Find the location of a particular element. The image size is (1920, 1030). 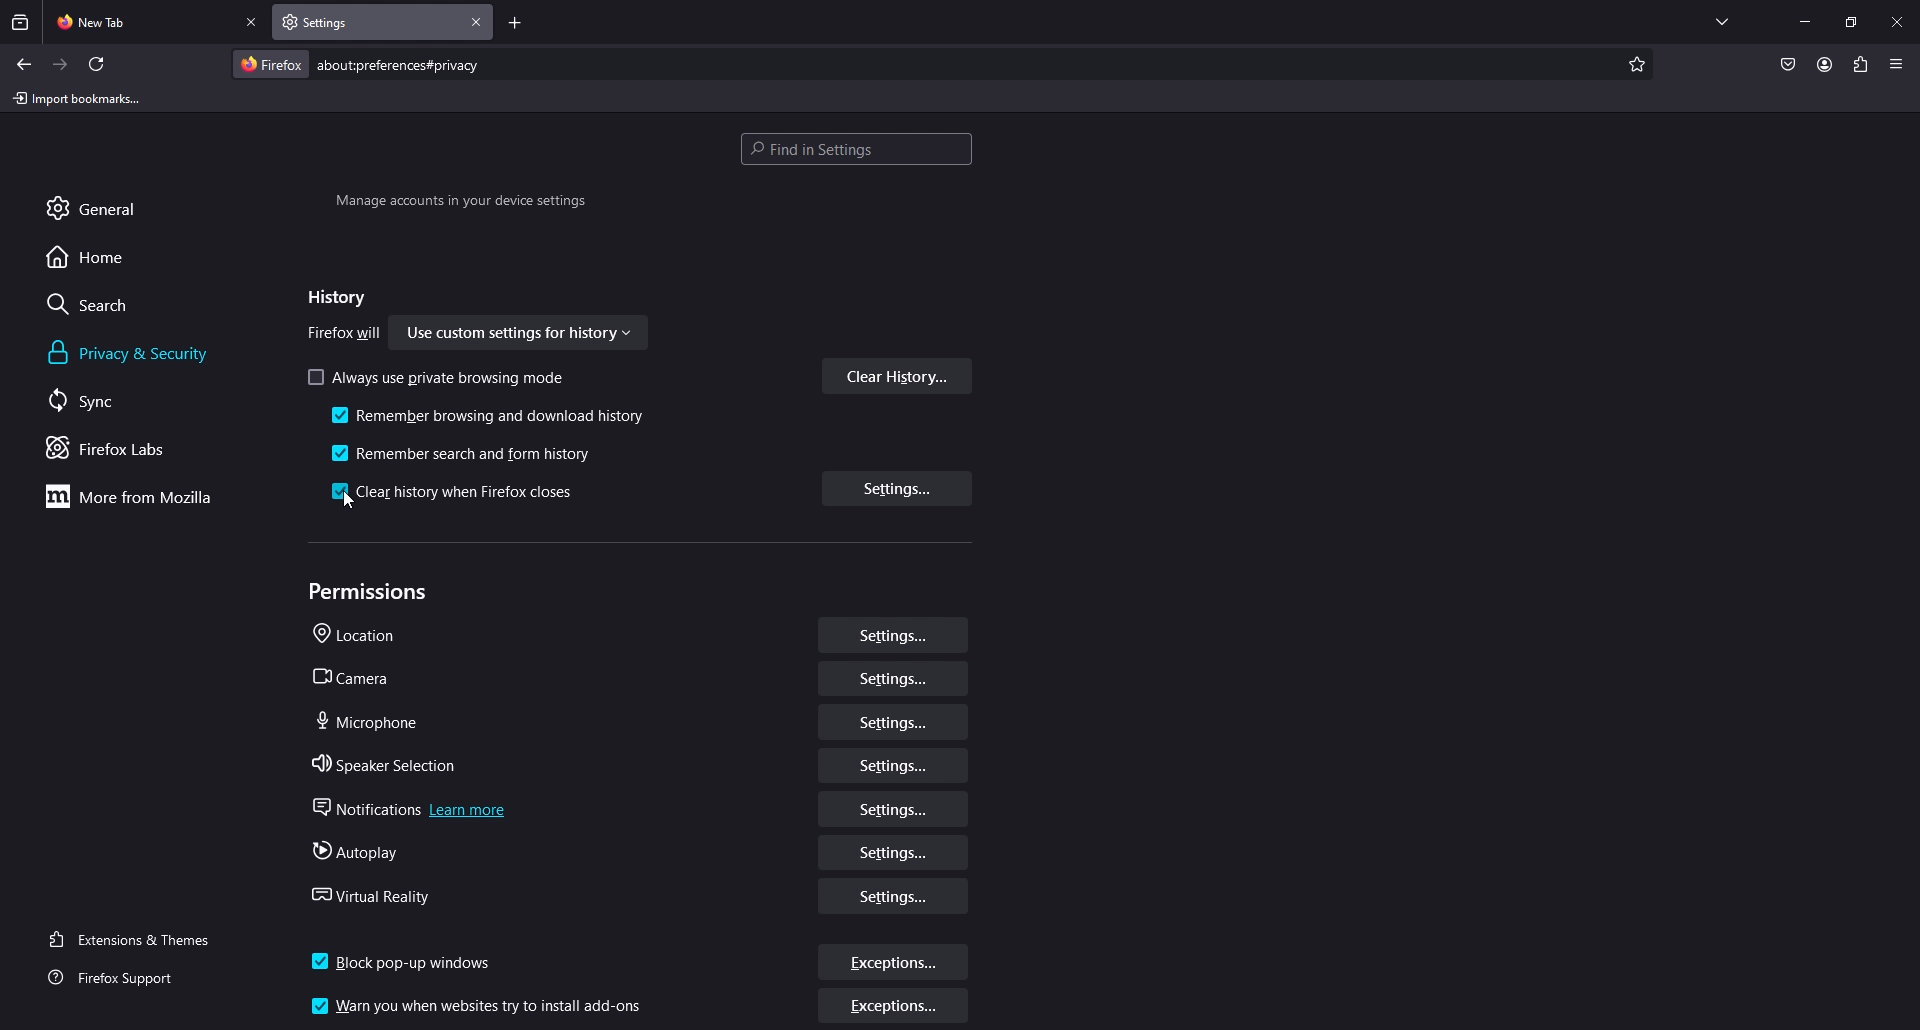

permissions is located at coordinates (373, 592).